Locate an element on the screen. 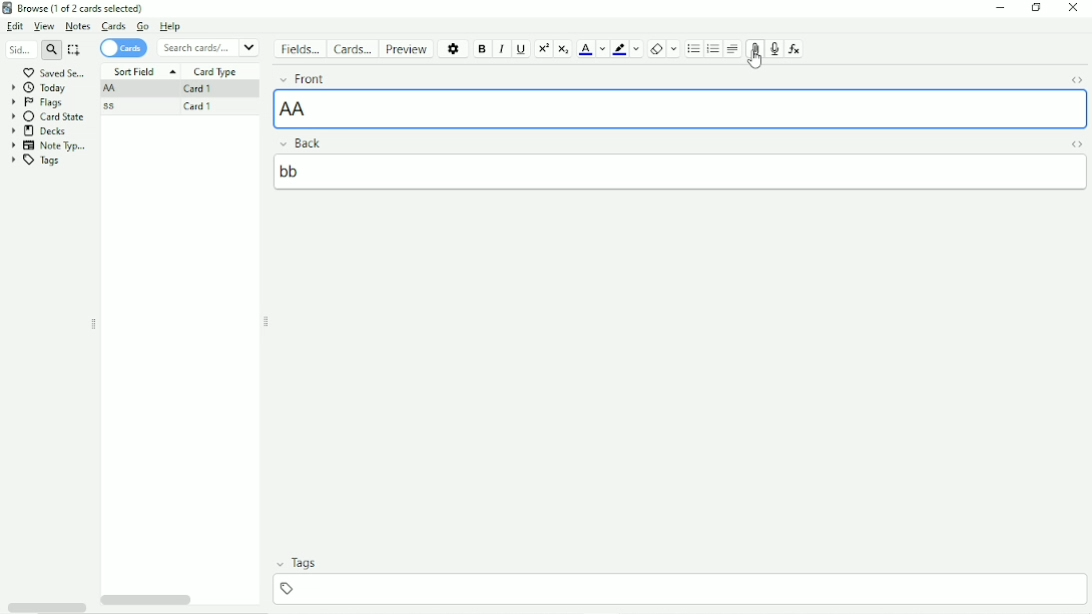  Text color is located at coordinates (585, 50).